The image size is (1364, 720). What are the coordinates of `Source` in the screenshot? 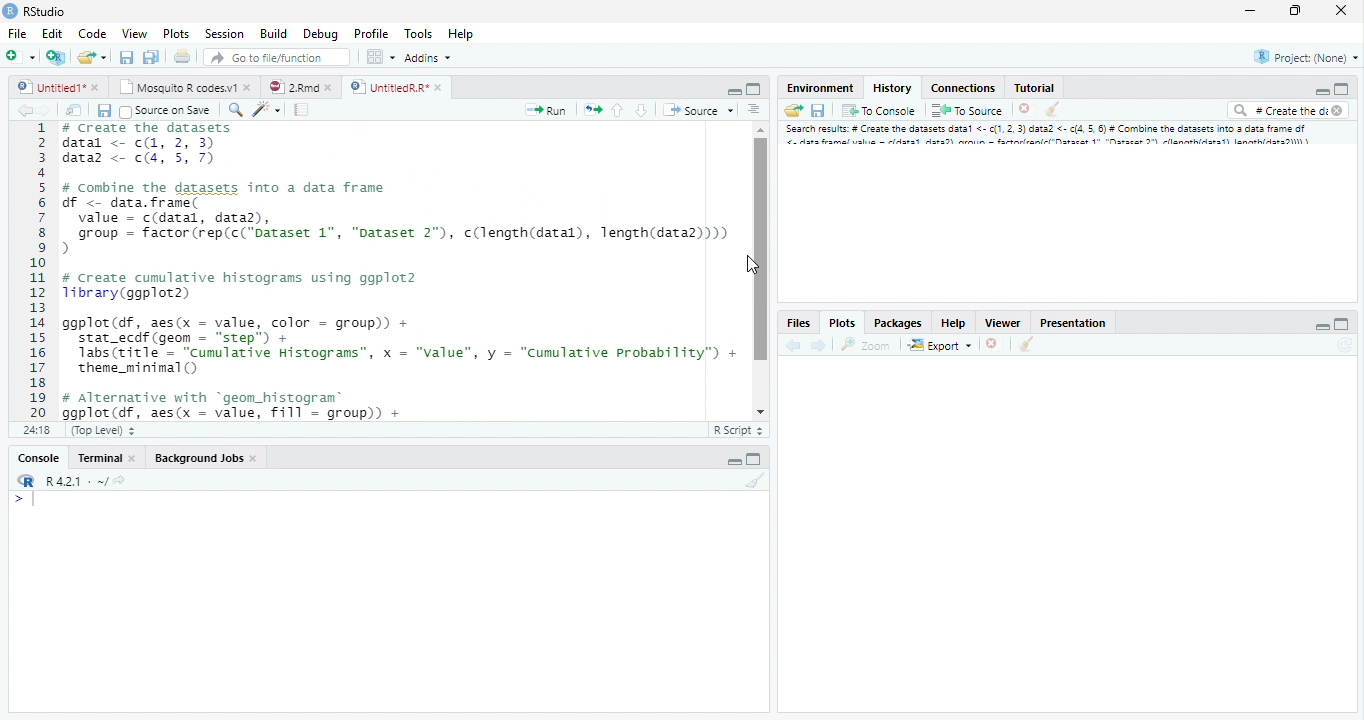 It's located at (698, 112).